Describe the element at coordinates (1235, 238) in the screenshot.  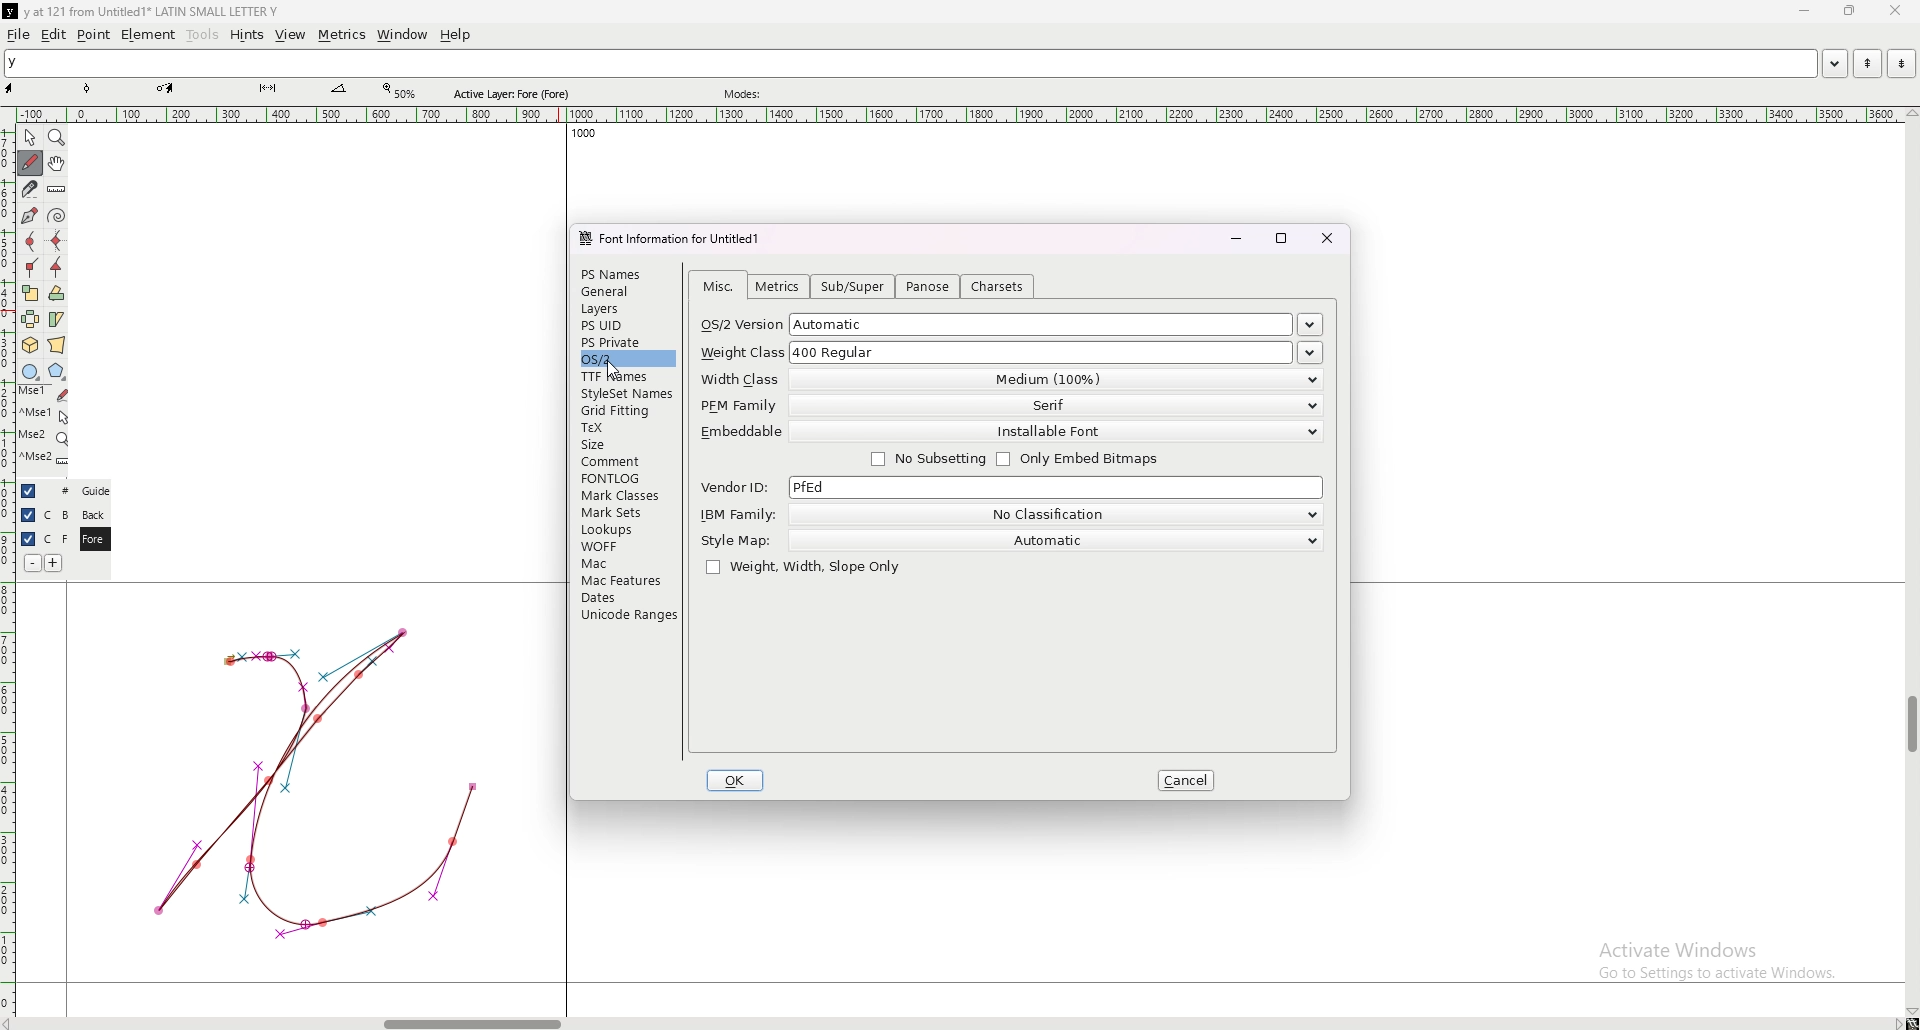
I see `minimize` at that location.